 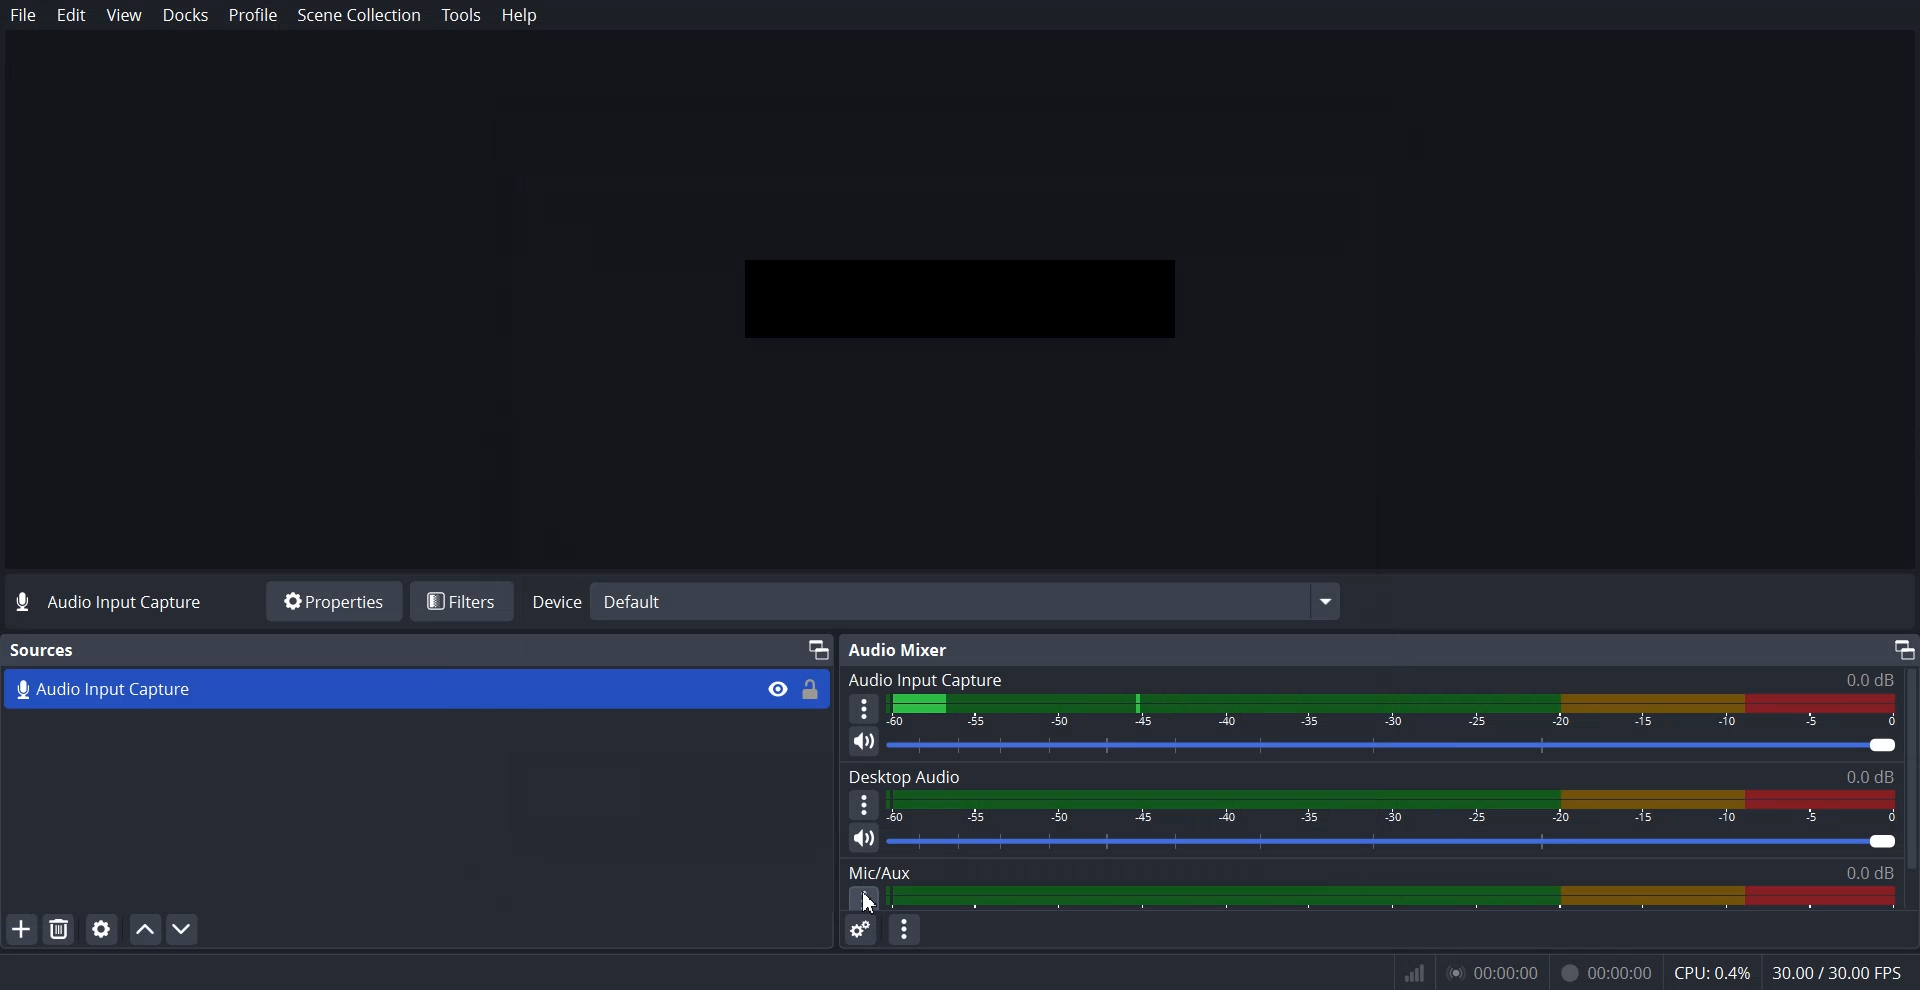 I want to click on Mic/Aux, so click(x=888, y=871).